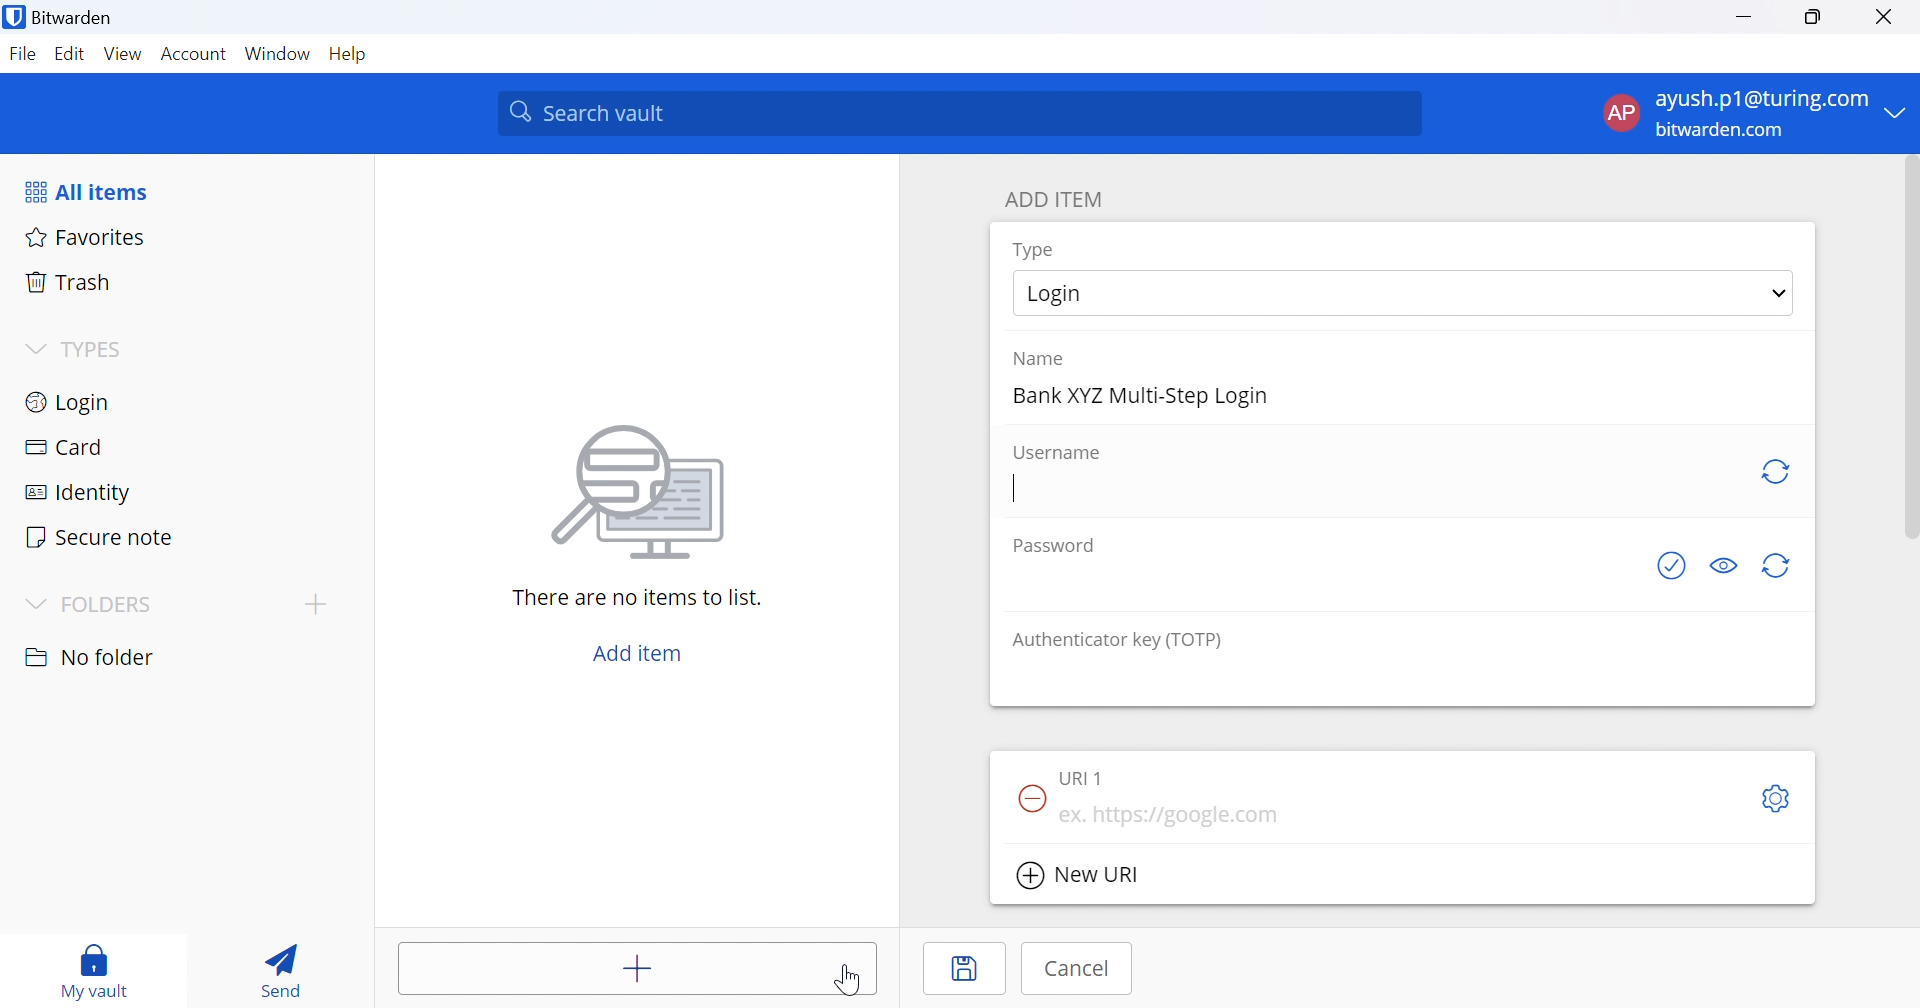 Image resolution: width=1920 pixels, height=1008 pixels. Describe the element at coordinates (1901, 114) in the screenshot. I see `Drop Down` at that location.